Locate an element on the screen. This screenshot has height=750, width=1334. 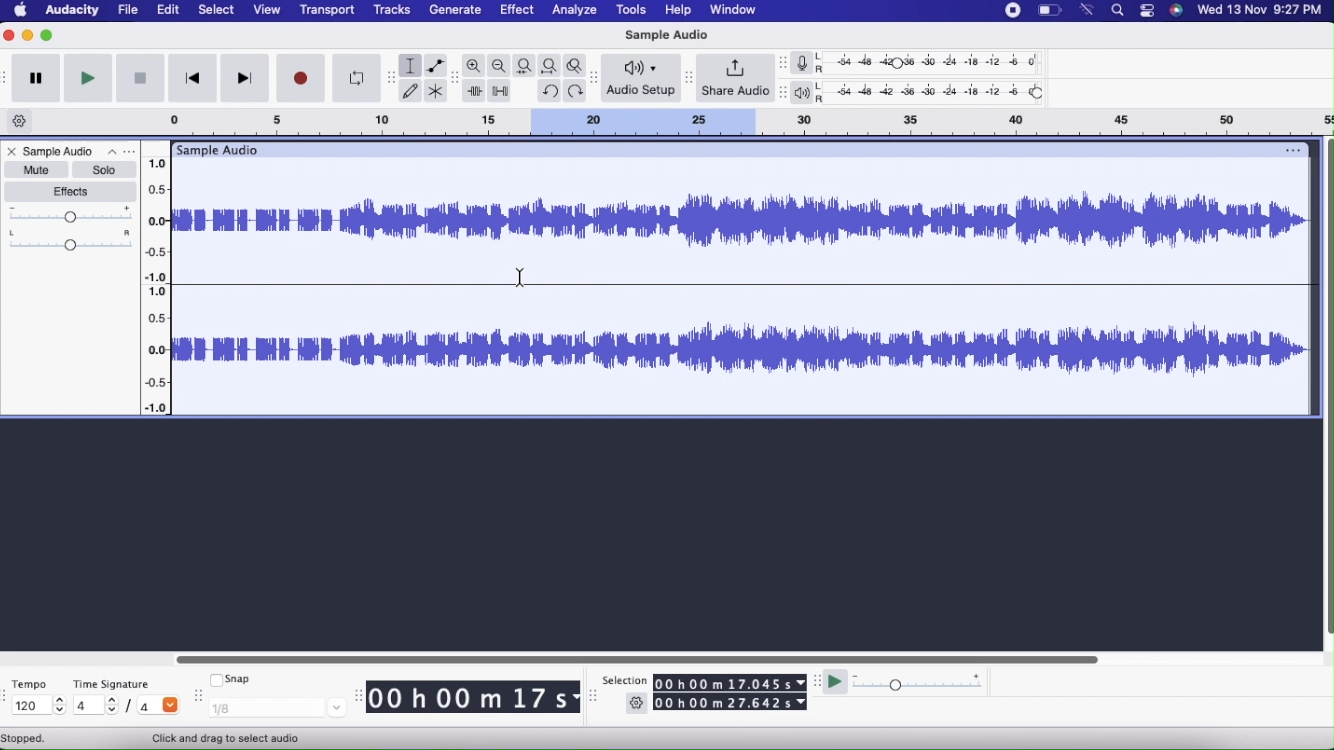
Skip to End is located at coordinates (246, 79).